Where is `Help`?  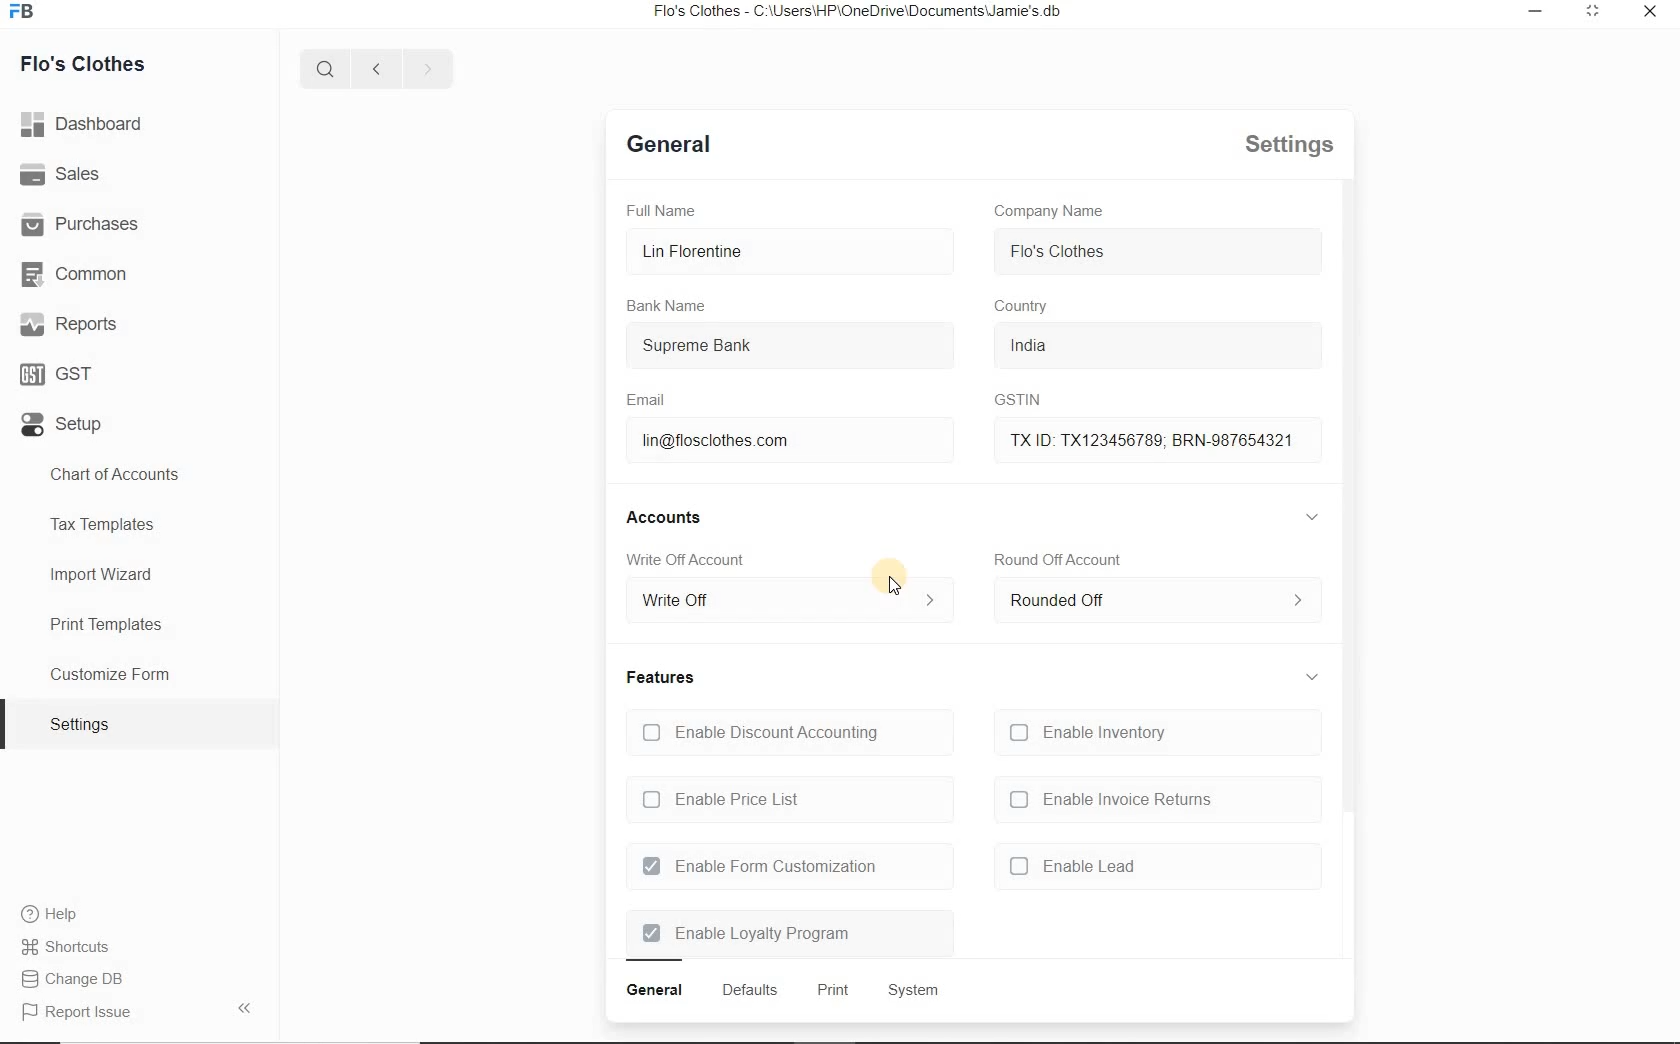
Help is located at coordinates (56, 914).